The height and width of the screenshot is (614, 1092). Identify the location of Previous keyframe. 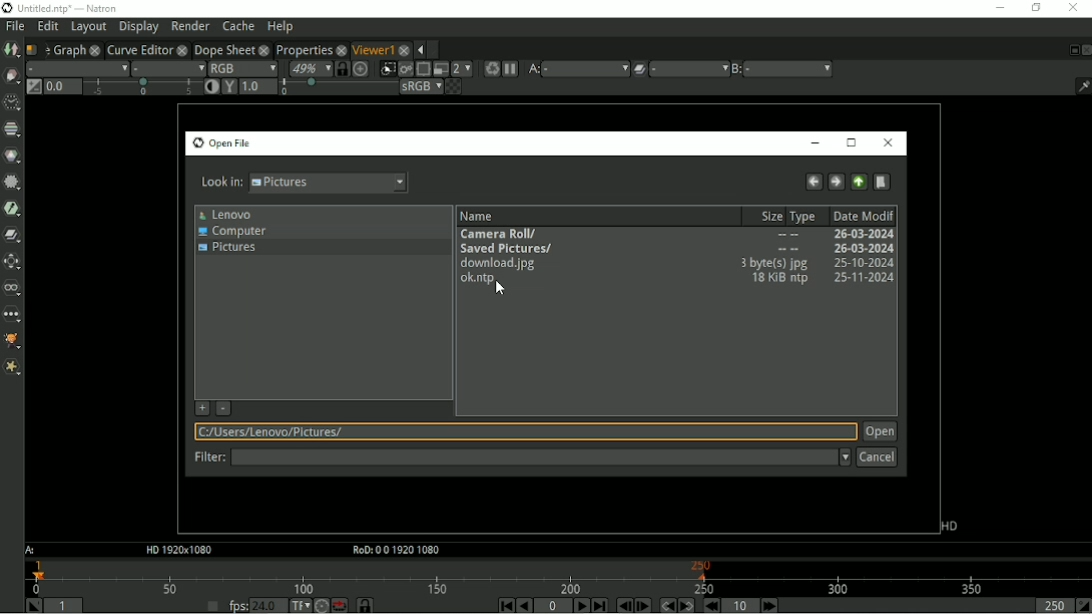
(665, 605).